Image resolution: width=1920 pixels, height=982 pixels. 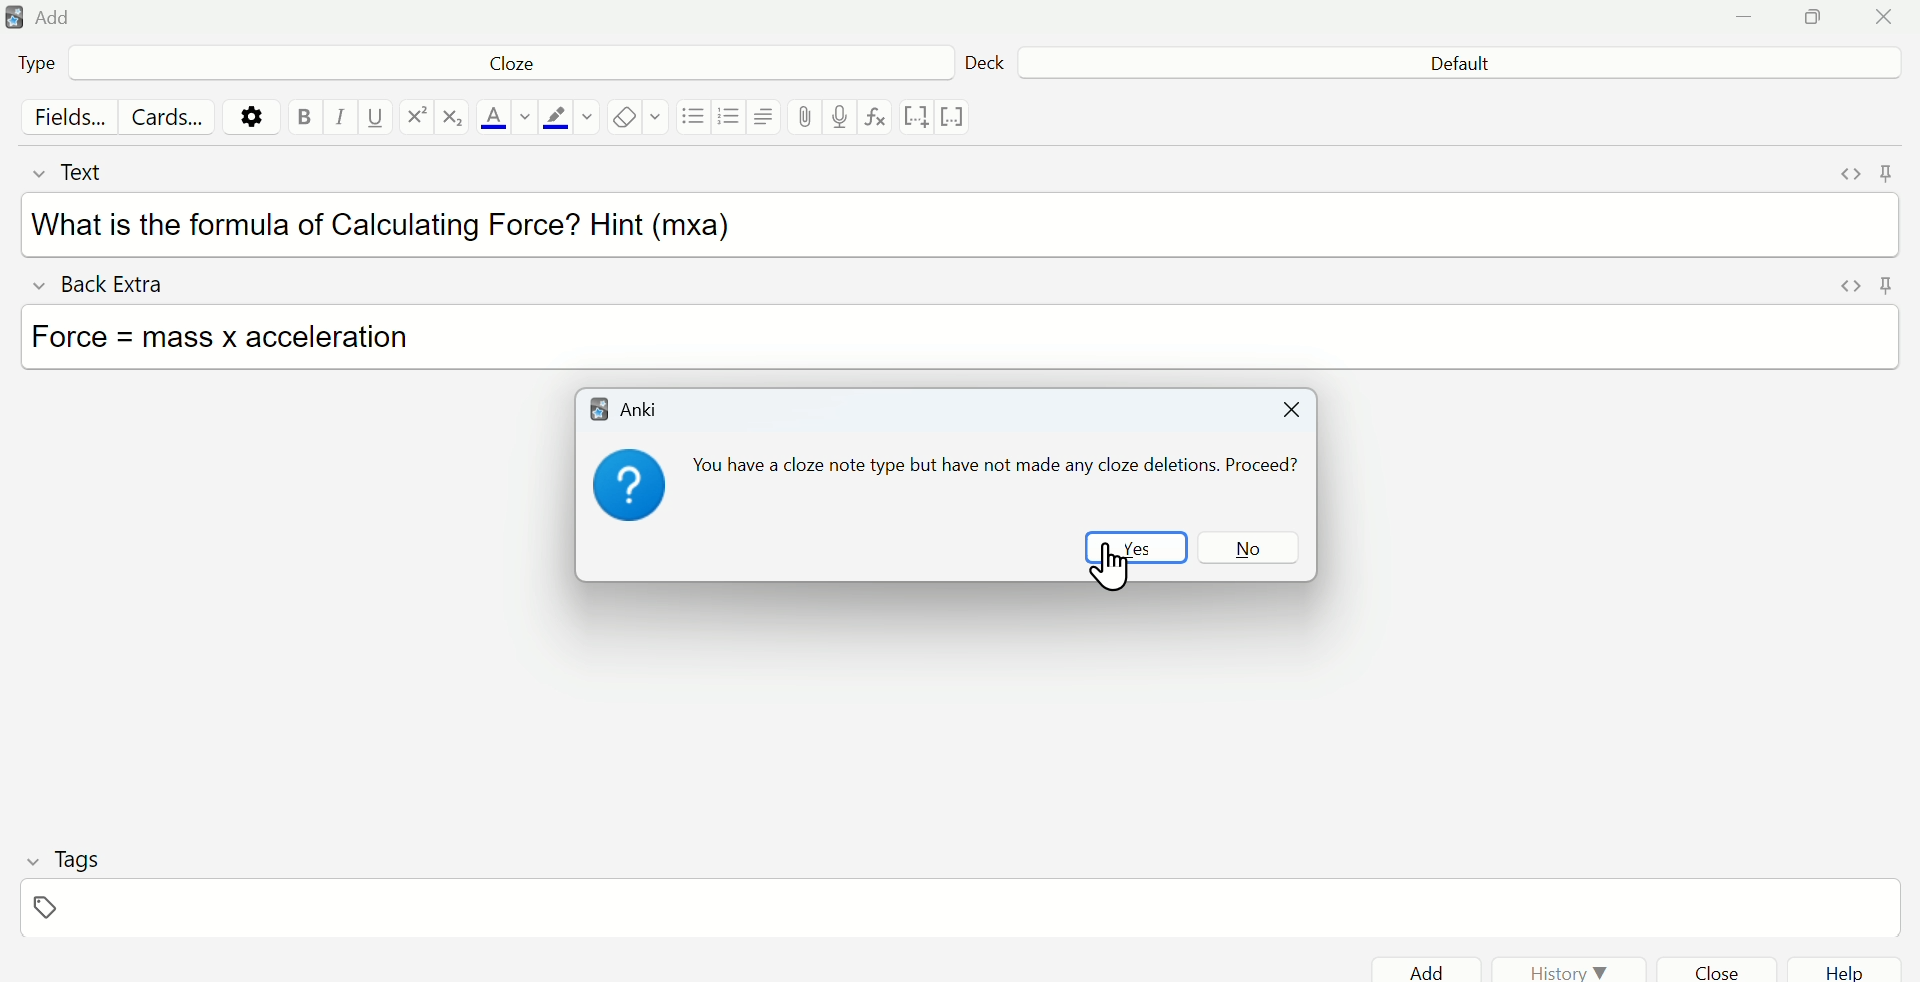 I want to click on Font color, so click(x=502, y=119).